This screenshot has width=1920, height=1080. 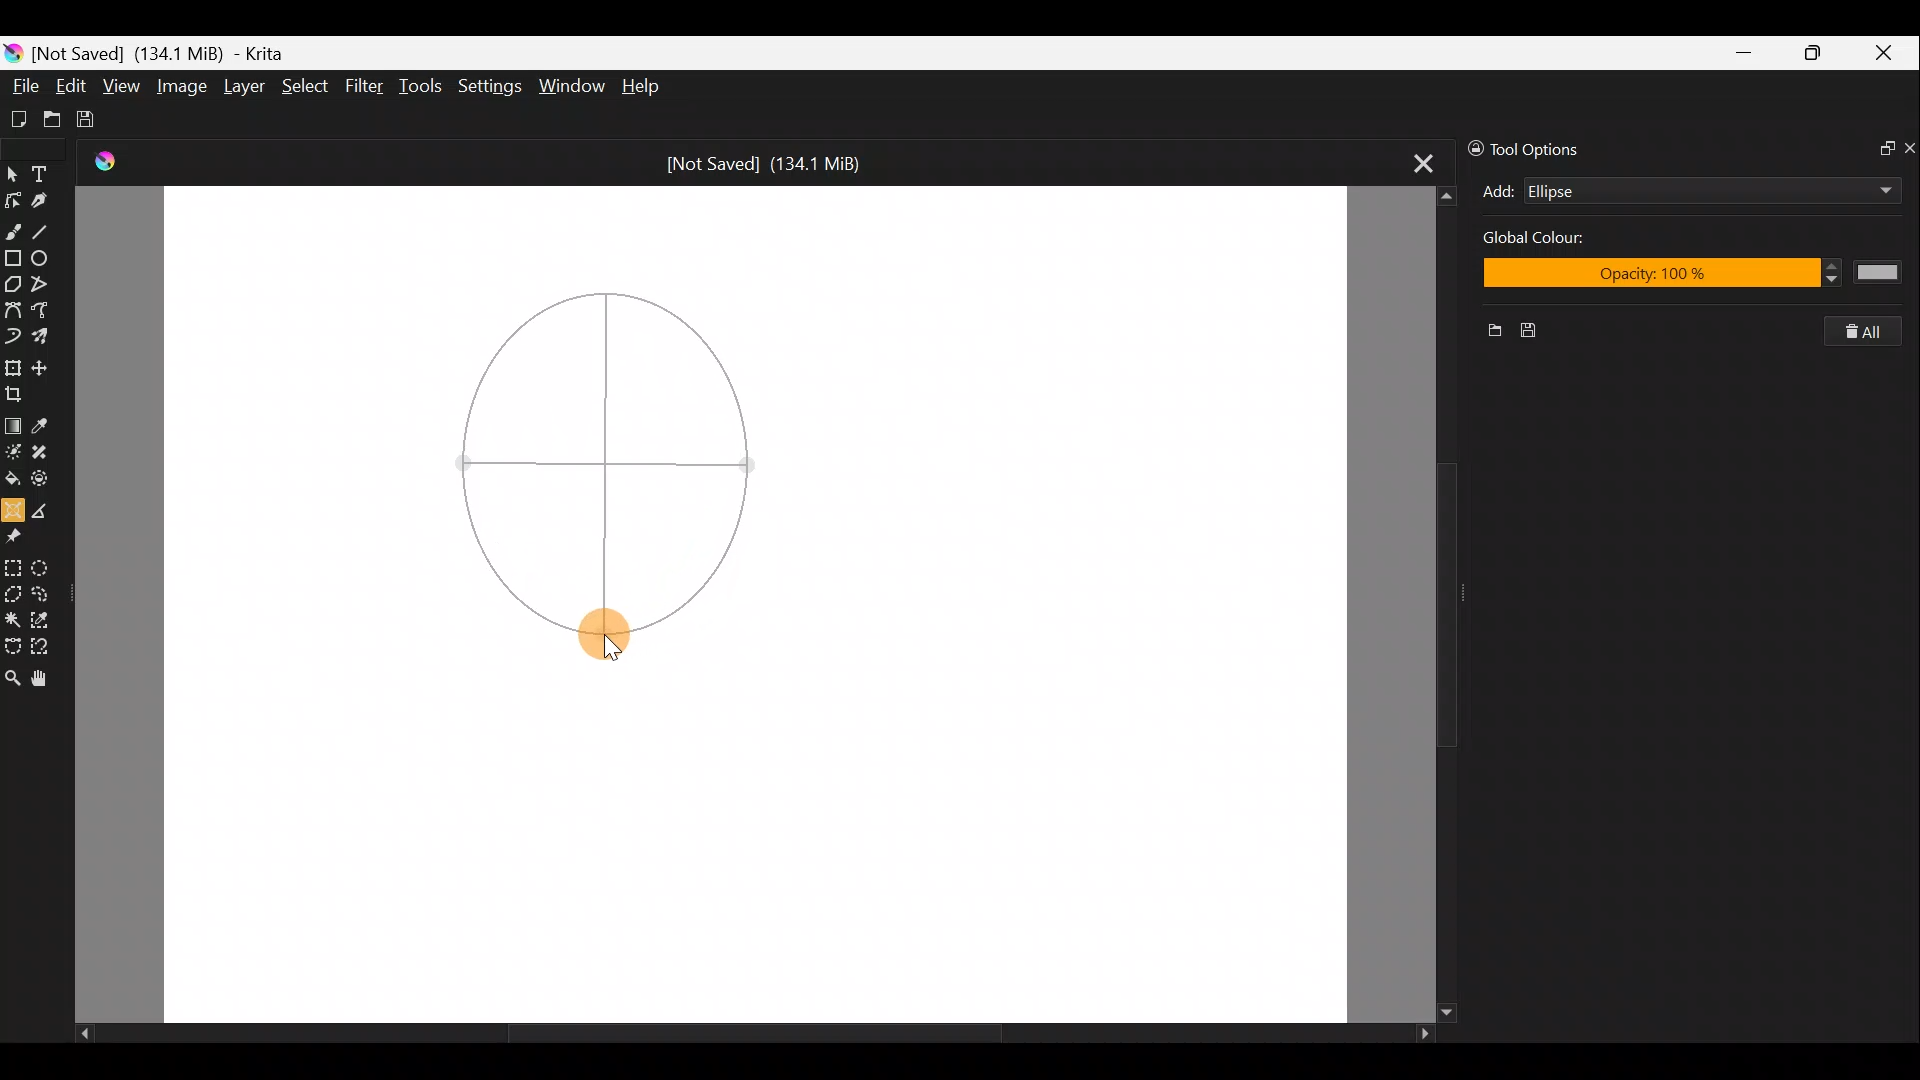 I want to click on Enclose and fill tool, so click(x=49, y=482).